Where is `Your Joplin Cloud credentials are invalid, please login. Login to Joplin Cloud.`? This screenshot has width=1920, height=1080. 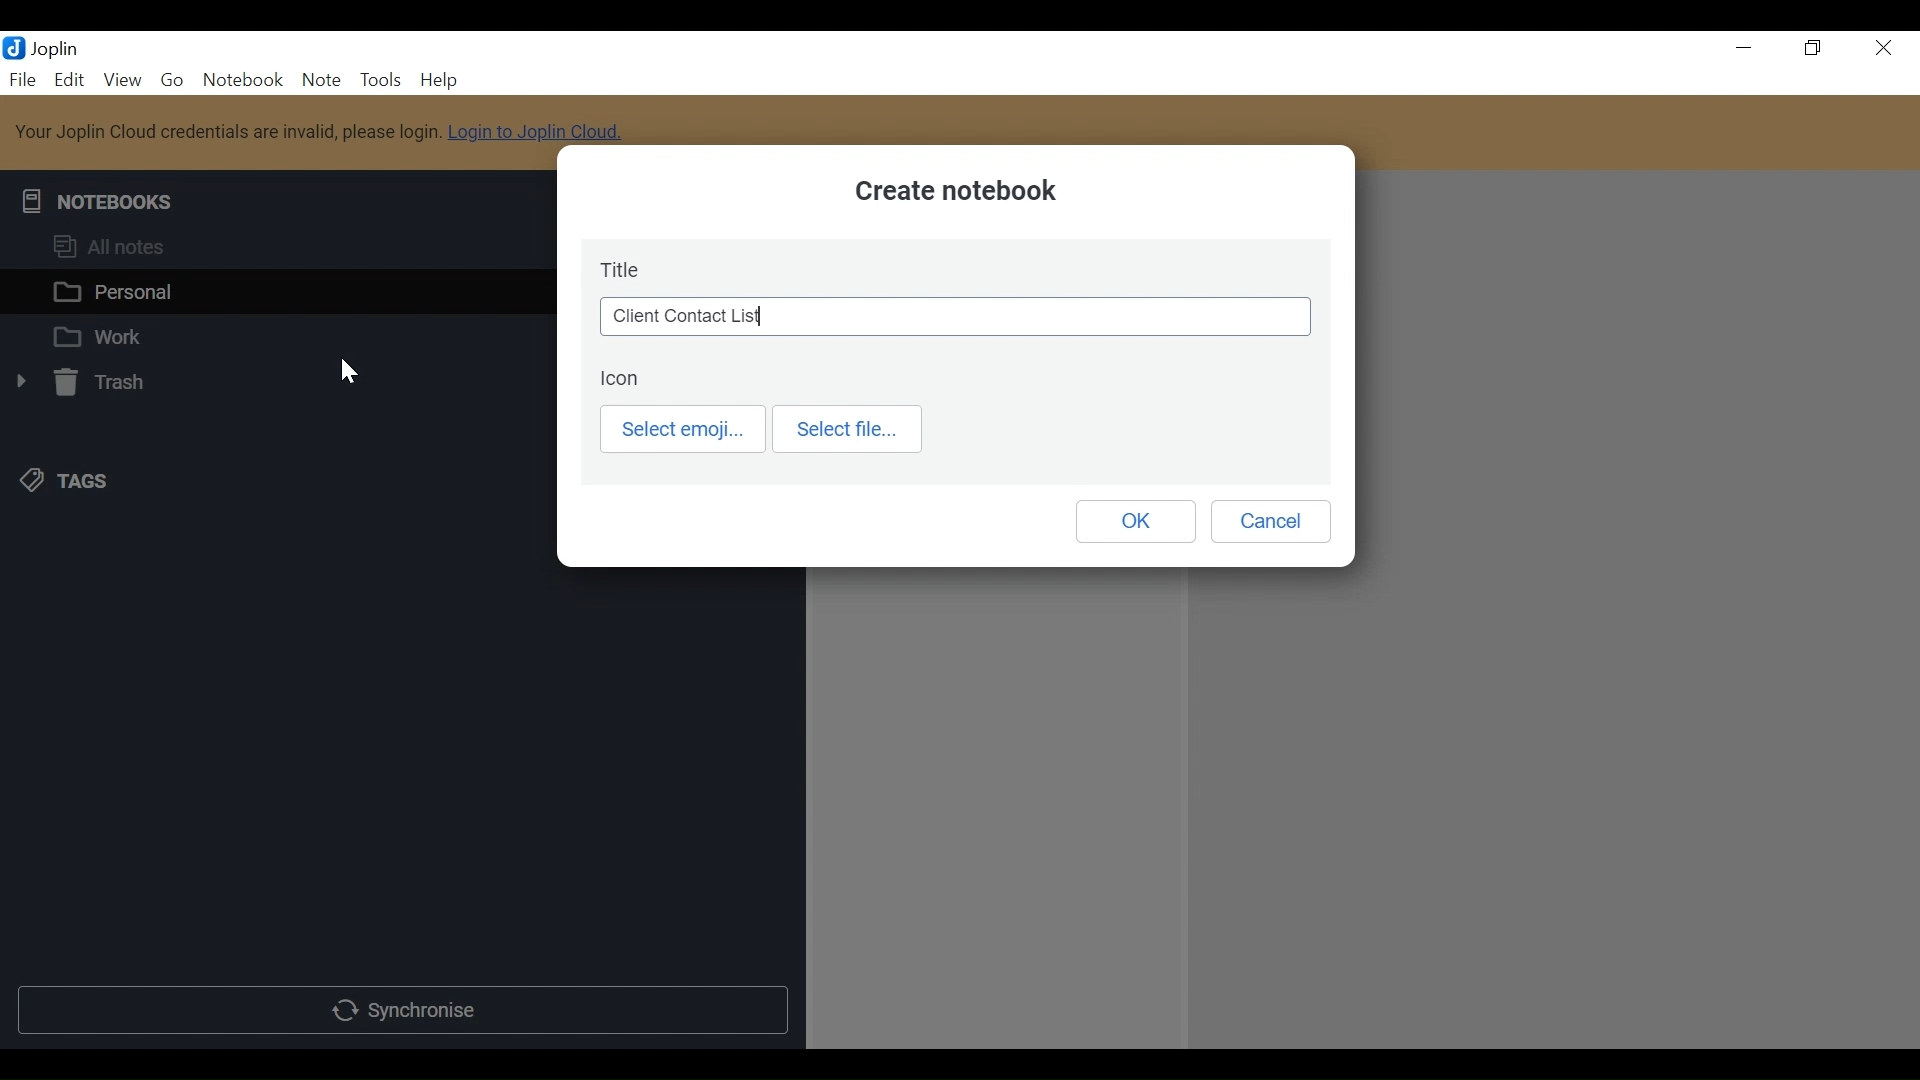 Your Joplin Cloud credentials are invalid, please login. Login to Joplin Cloud. is located at coordinates (333, 131).